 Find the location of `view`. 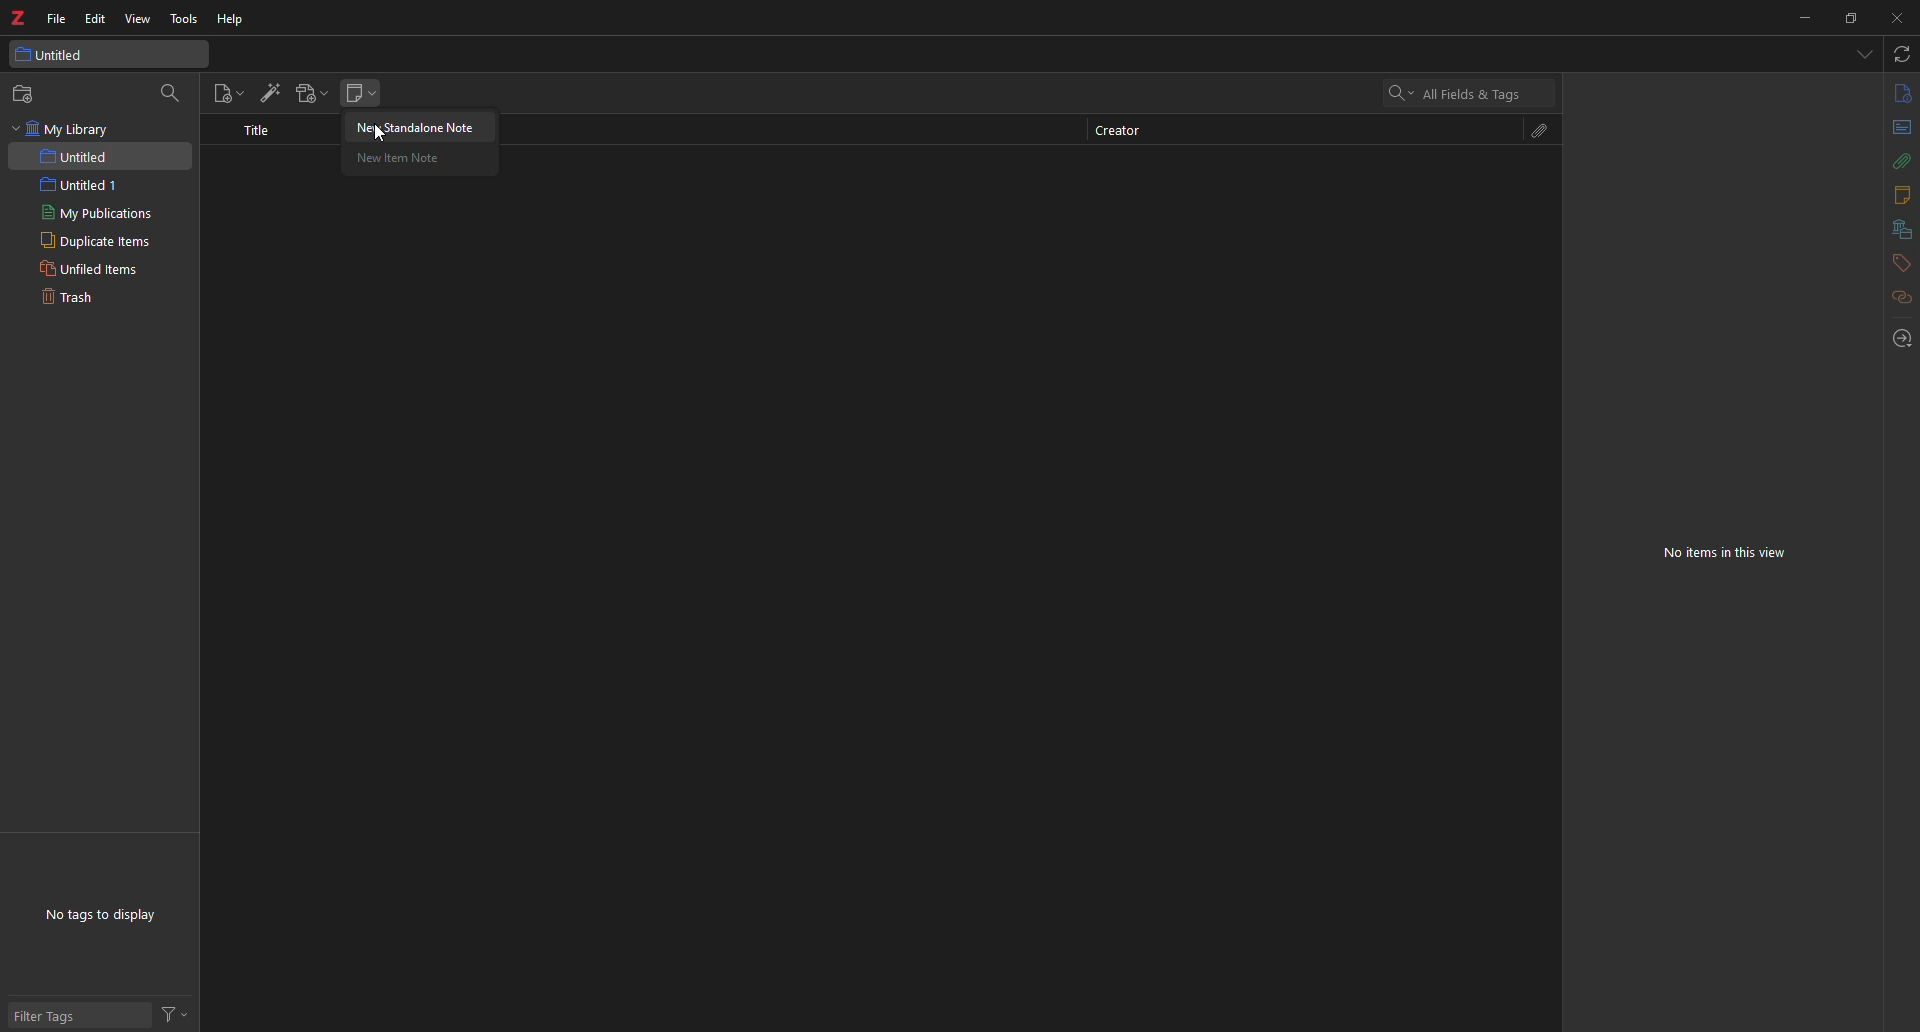

view is located at coordinates (139, 19).